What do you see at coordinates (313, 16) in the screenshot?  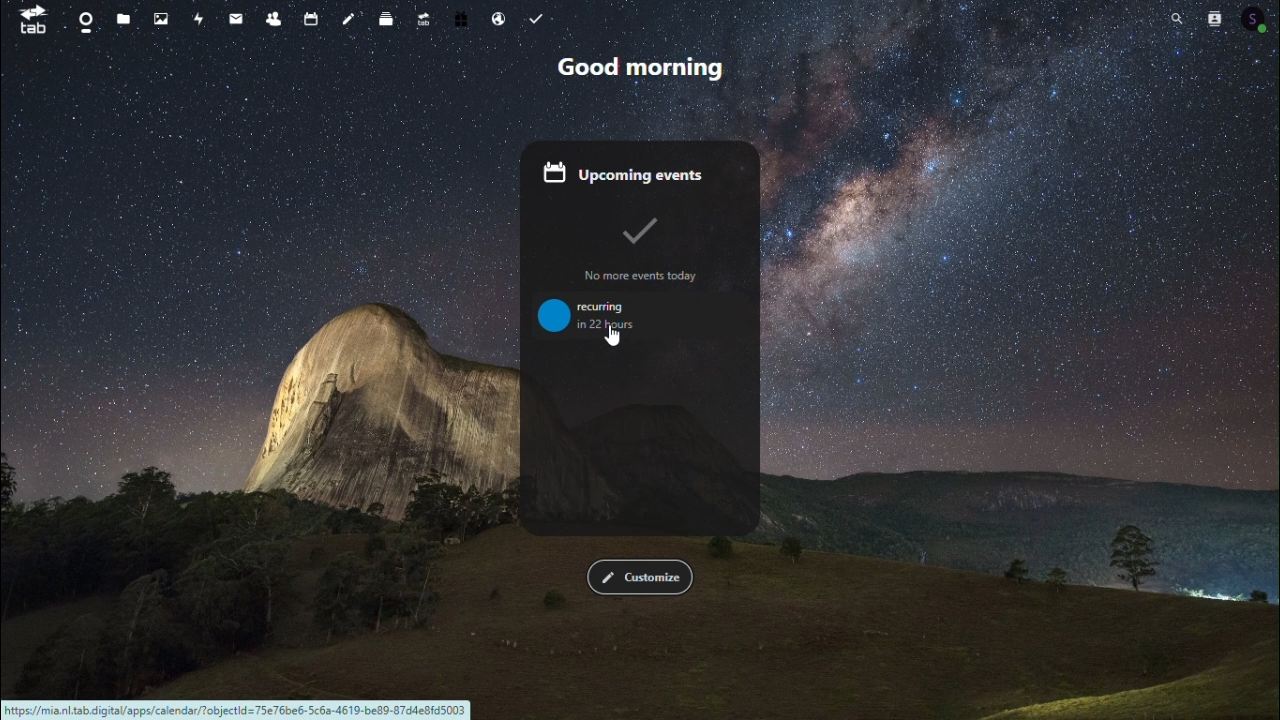 I see `Calendar` at bounding box center [313, 16].